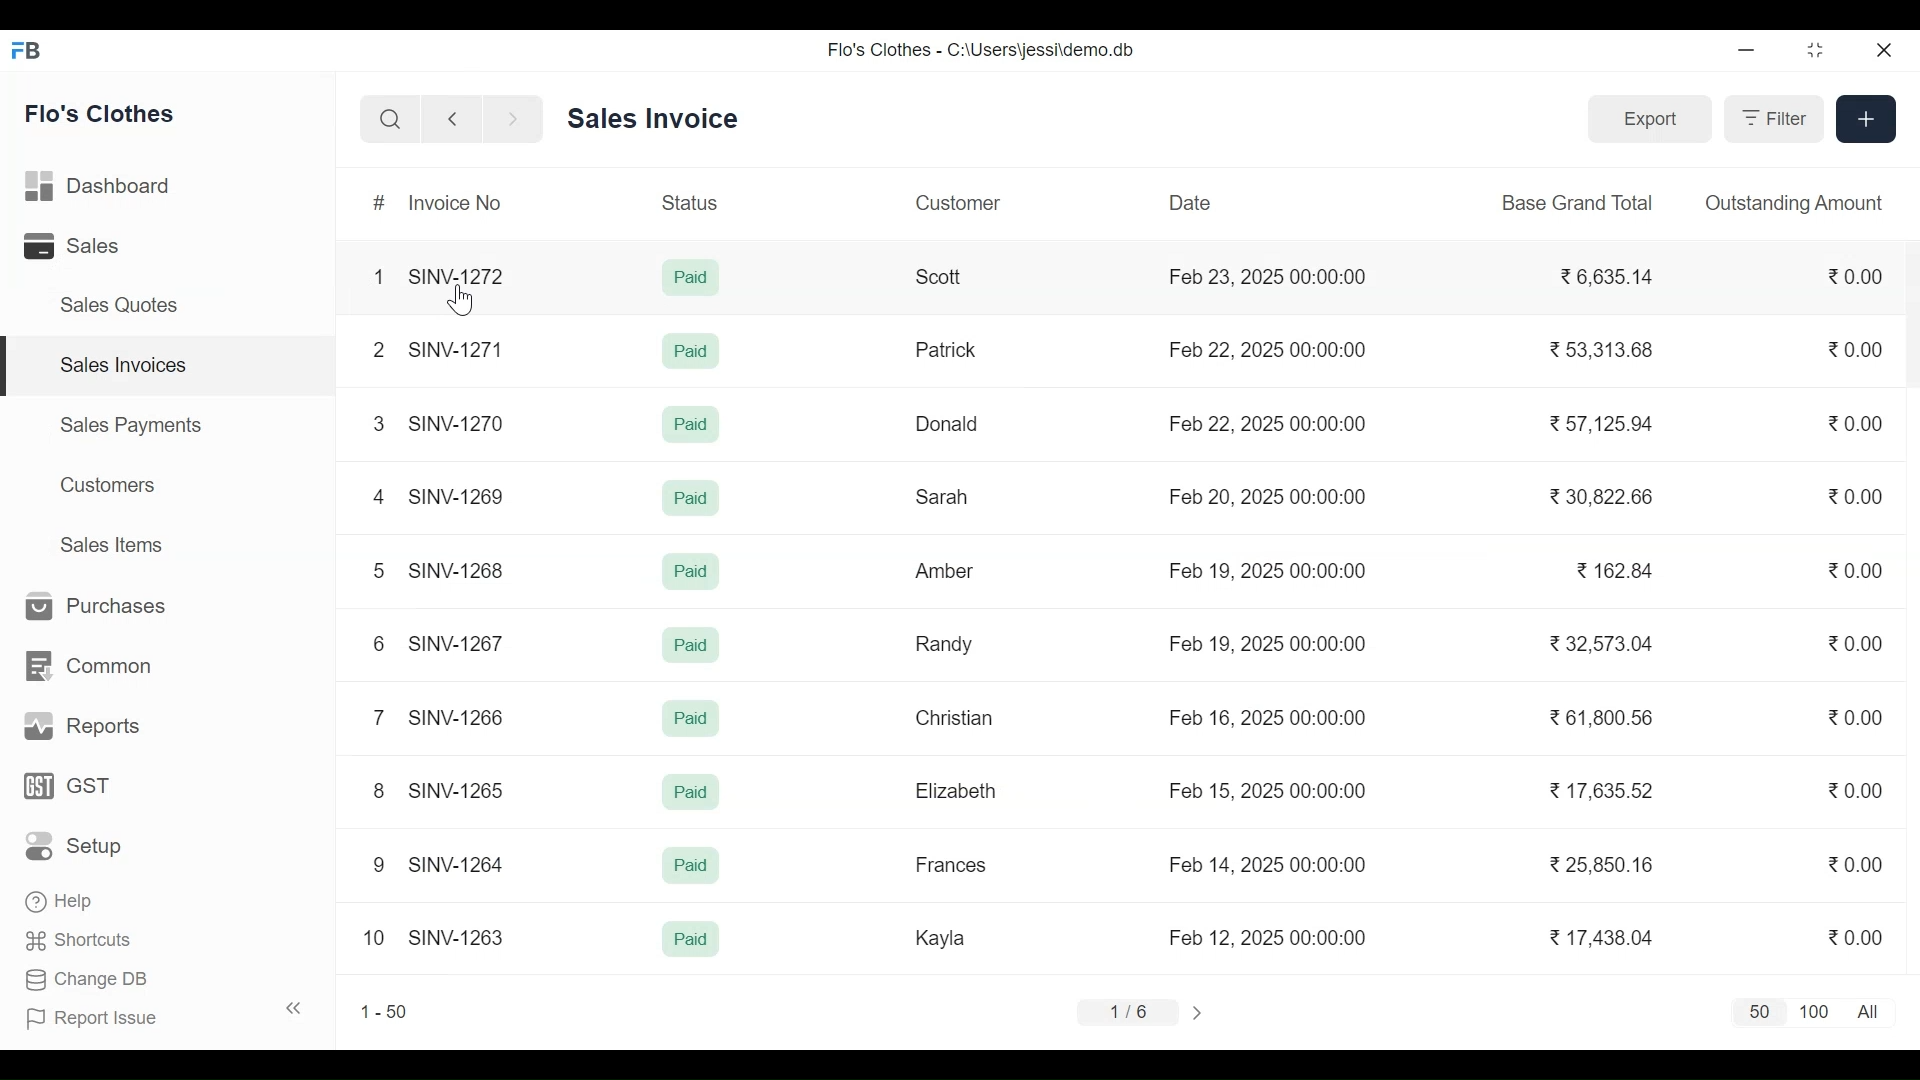 The width and height of the screenshot is (1920, 1080). I want to click on Patrick, so click(948, 351).